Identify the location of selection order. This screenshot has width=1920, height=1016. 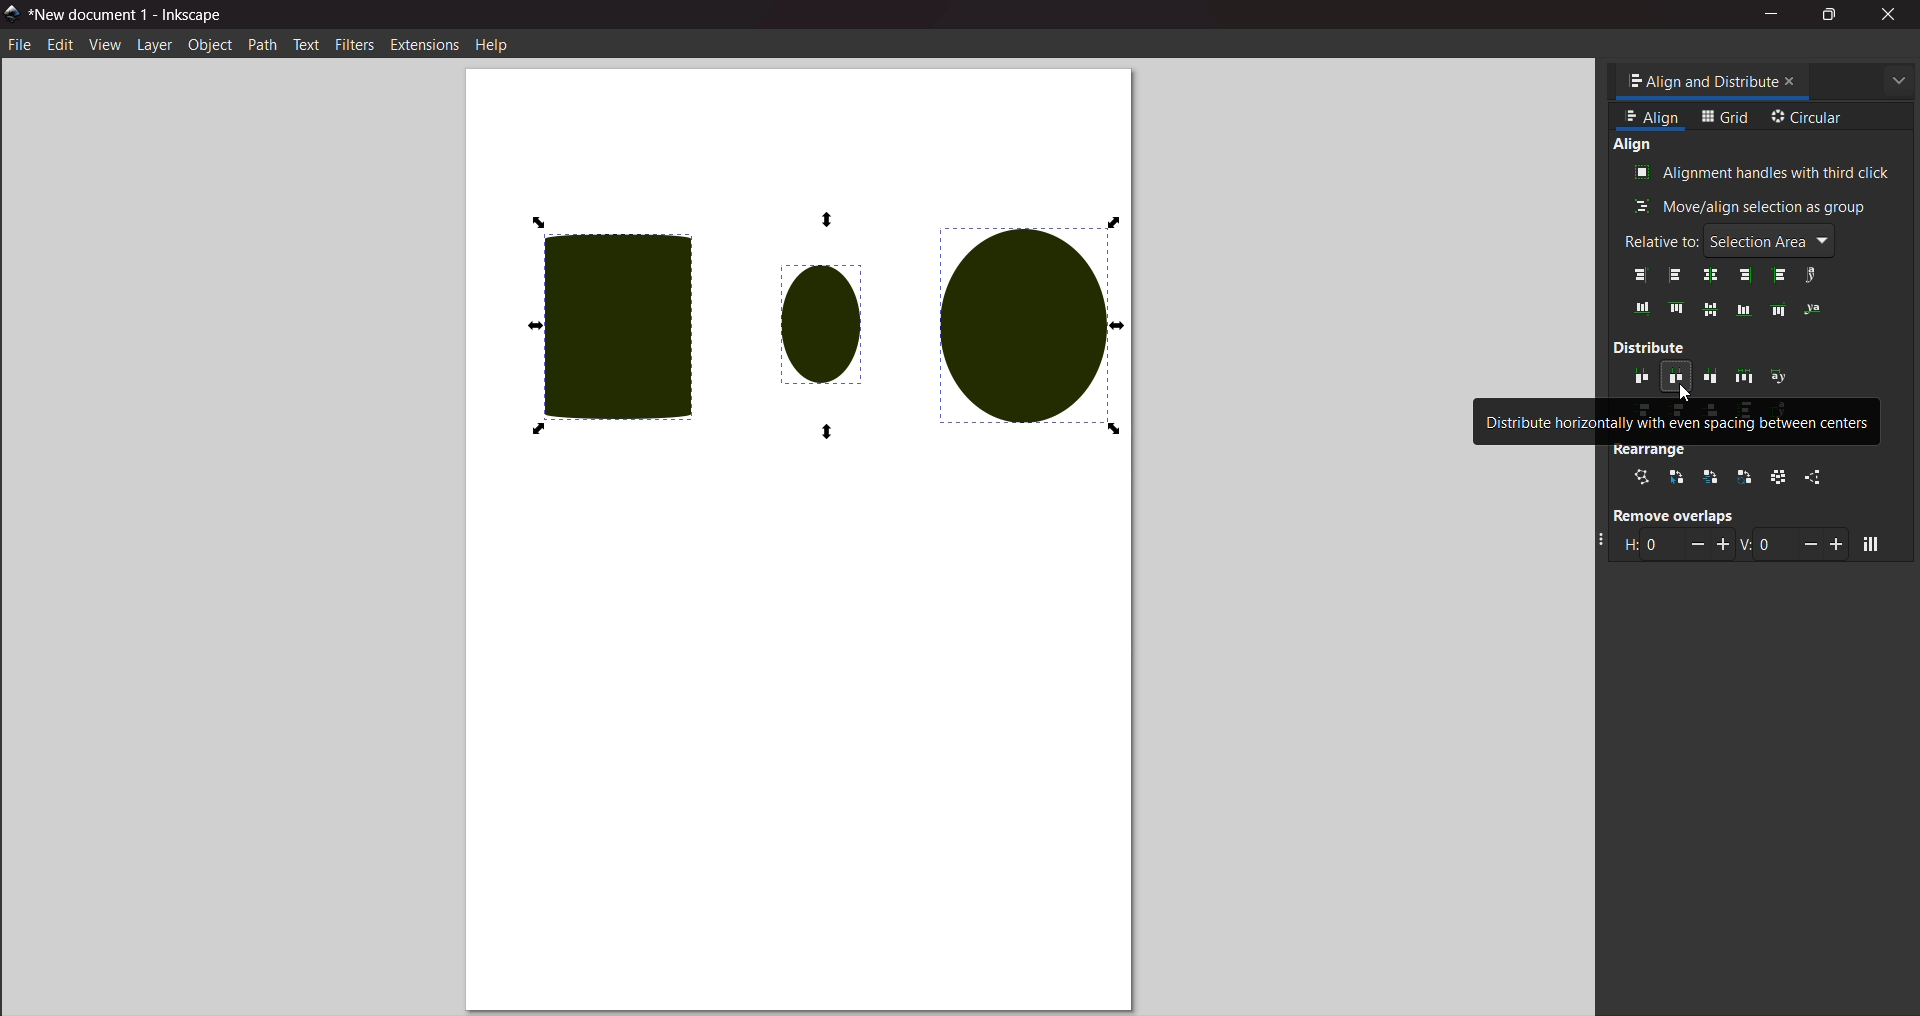
(1676, 476).